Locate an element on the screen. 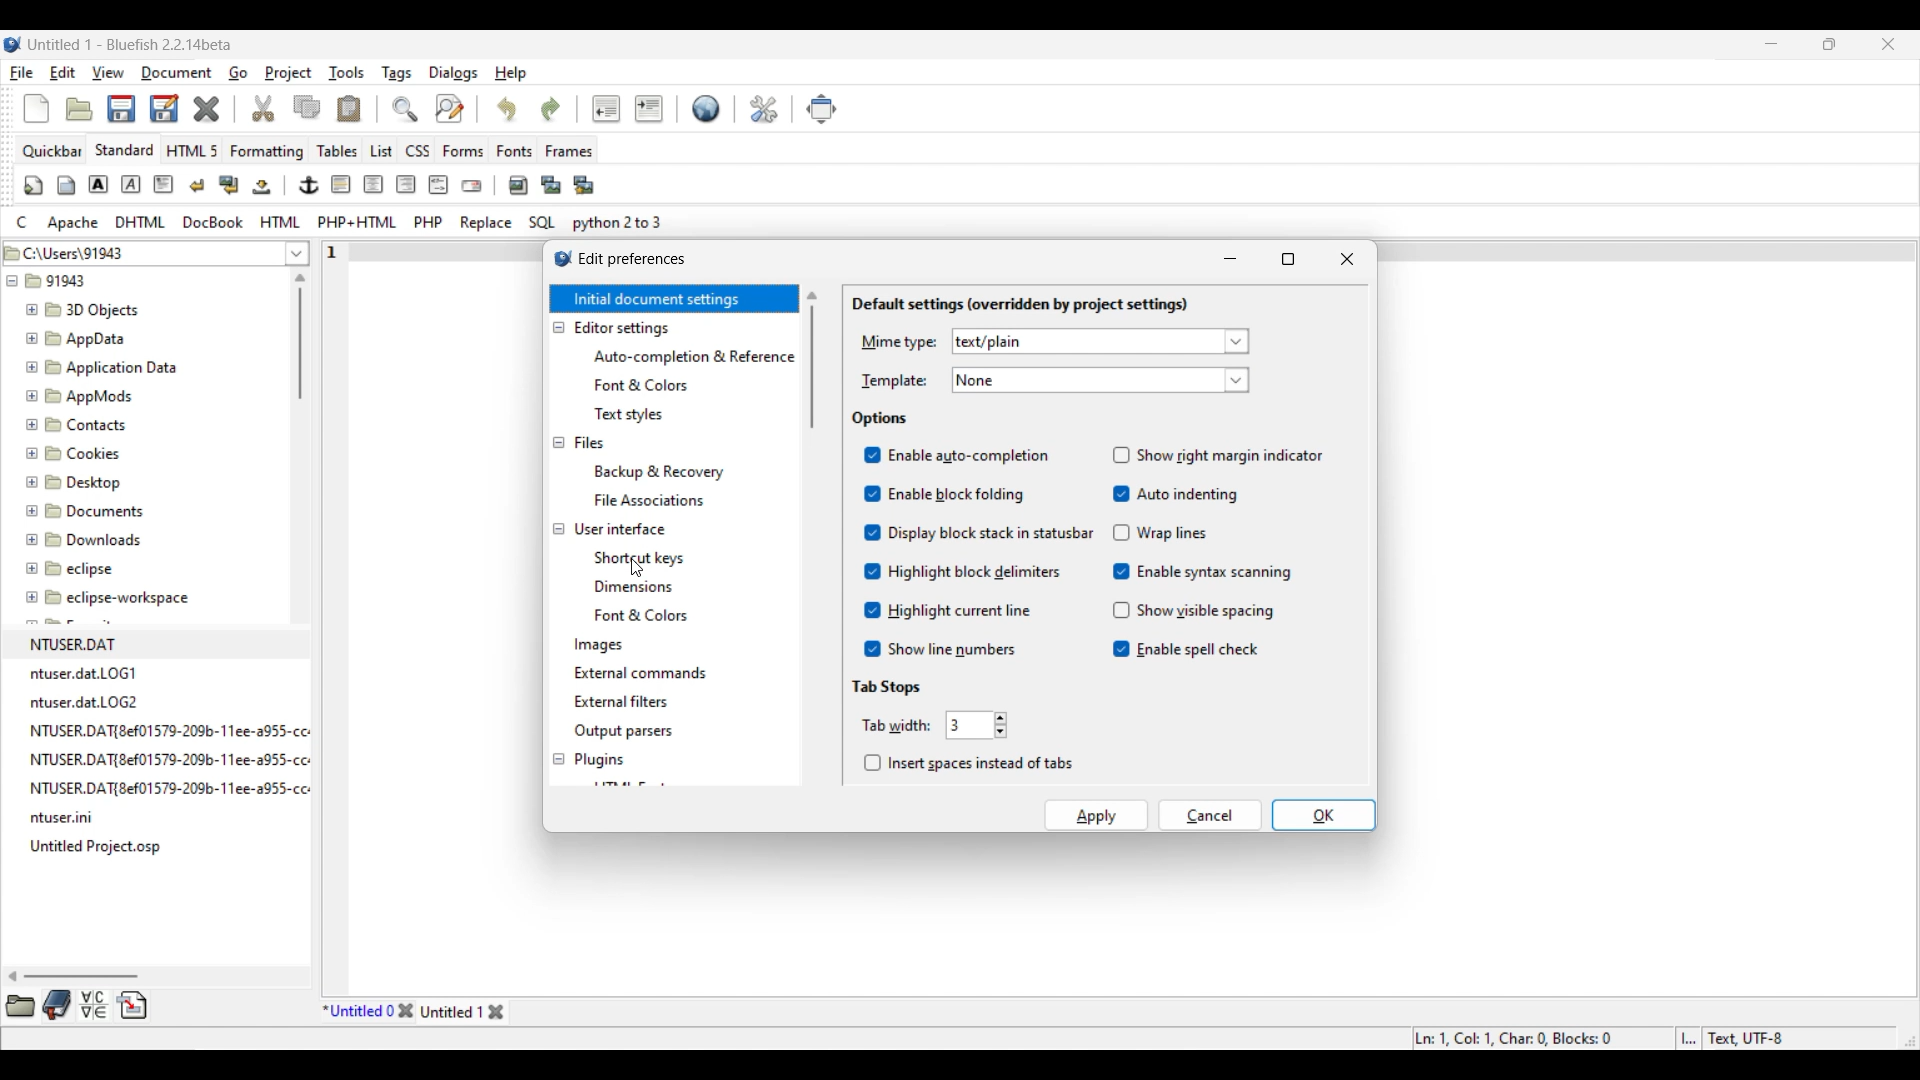 The height and width of the screenshot is (1080, 1920). Initial document setting, current selection highlighted is located at coordinates (673, 299).